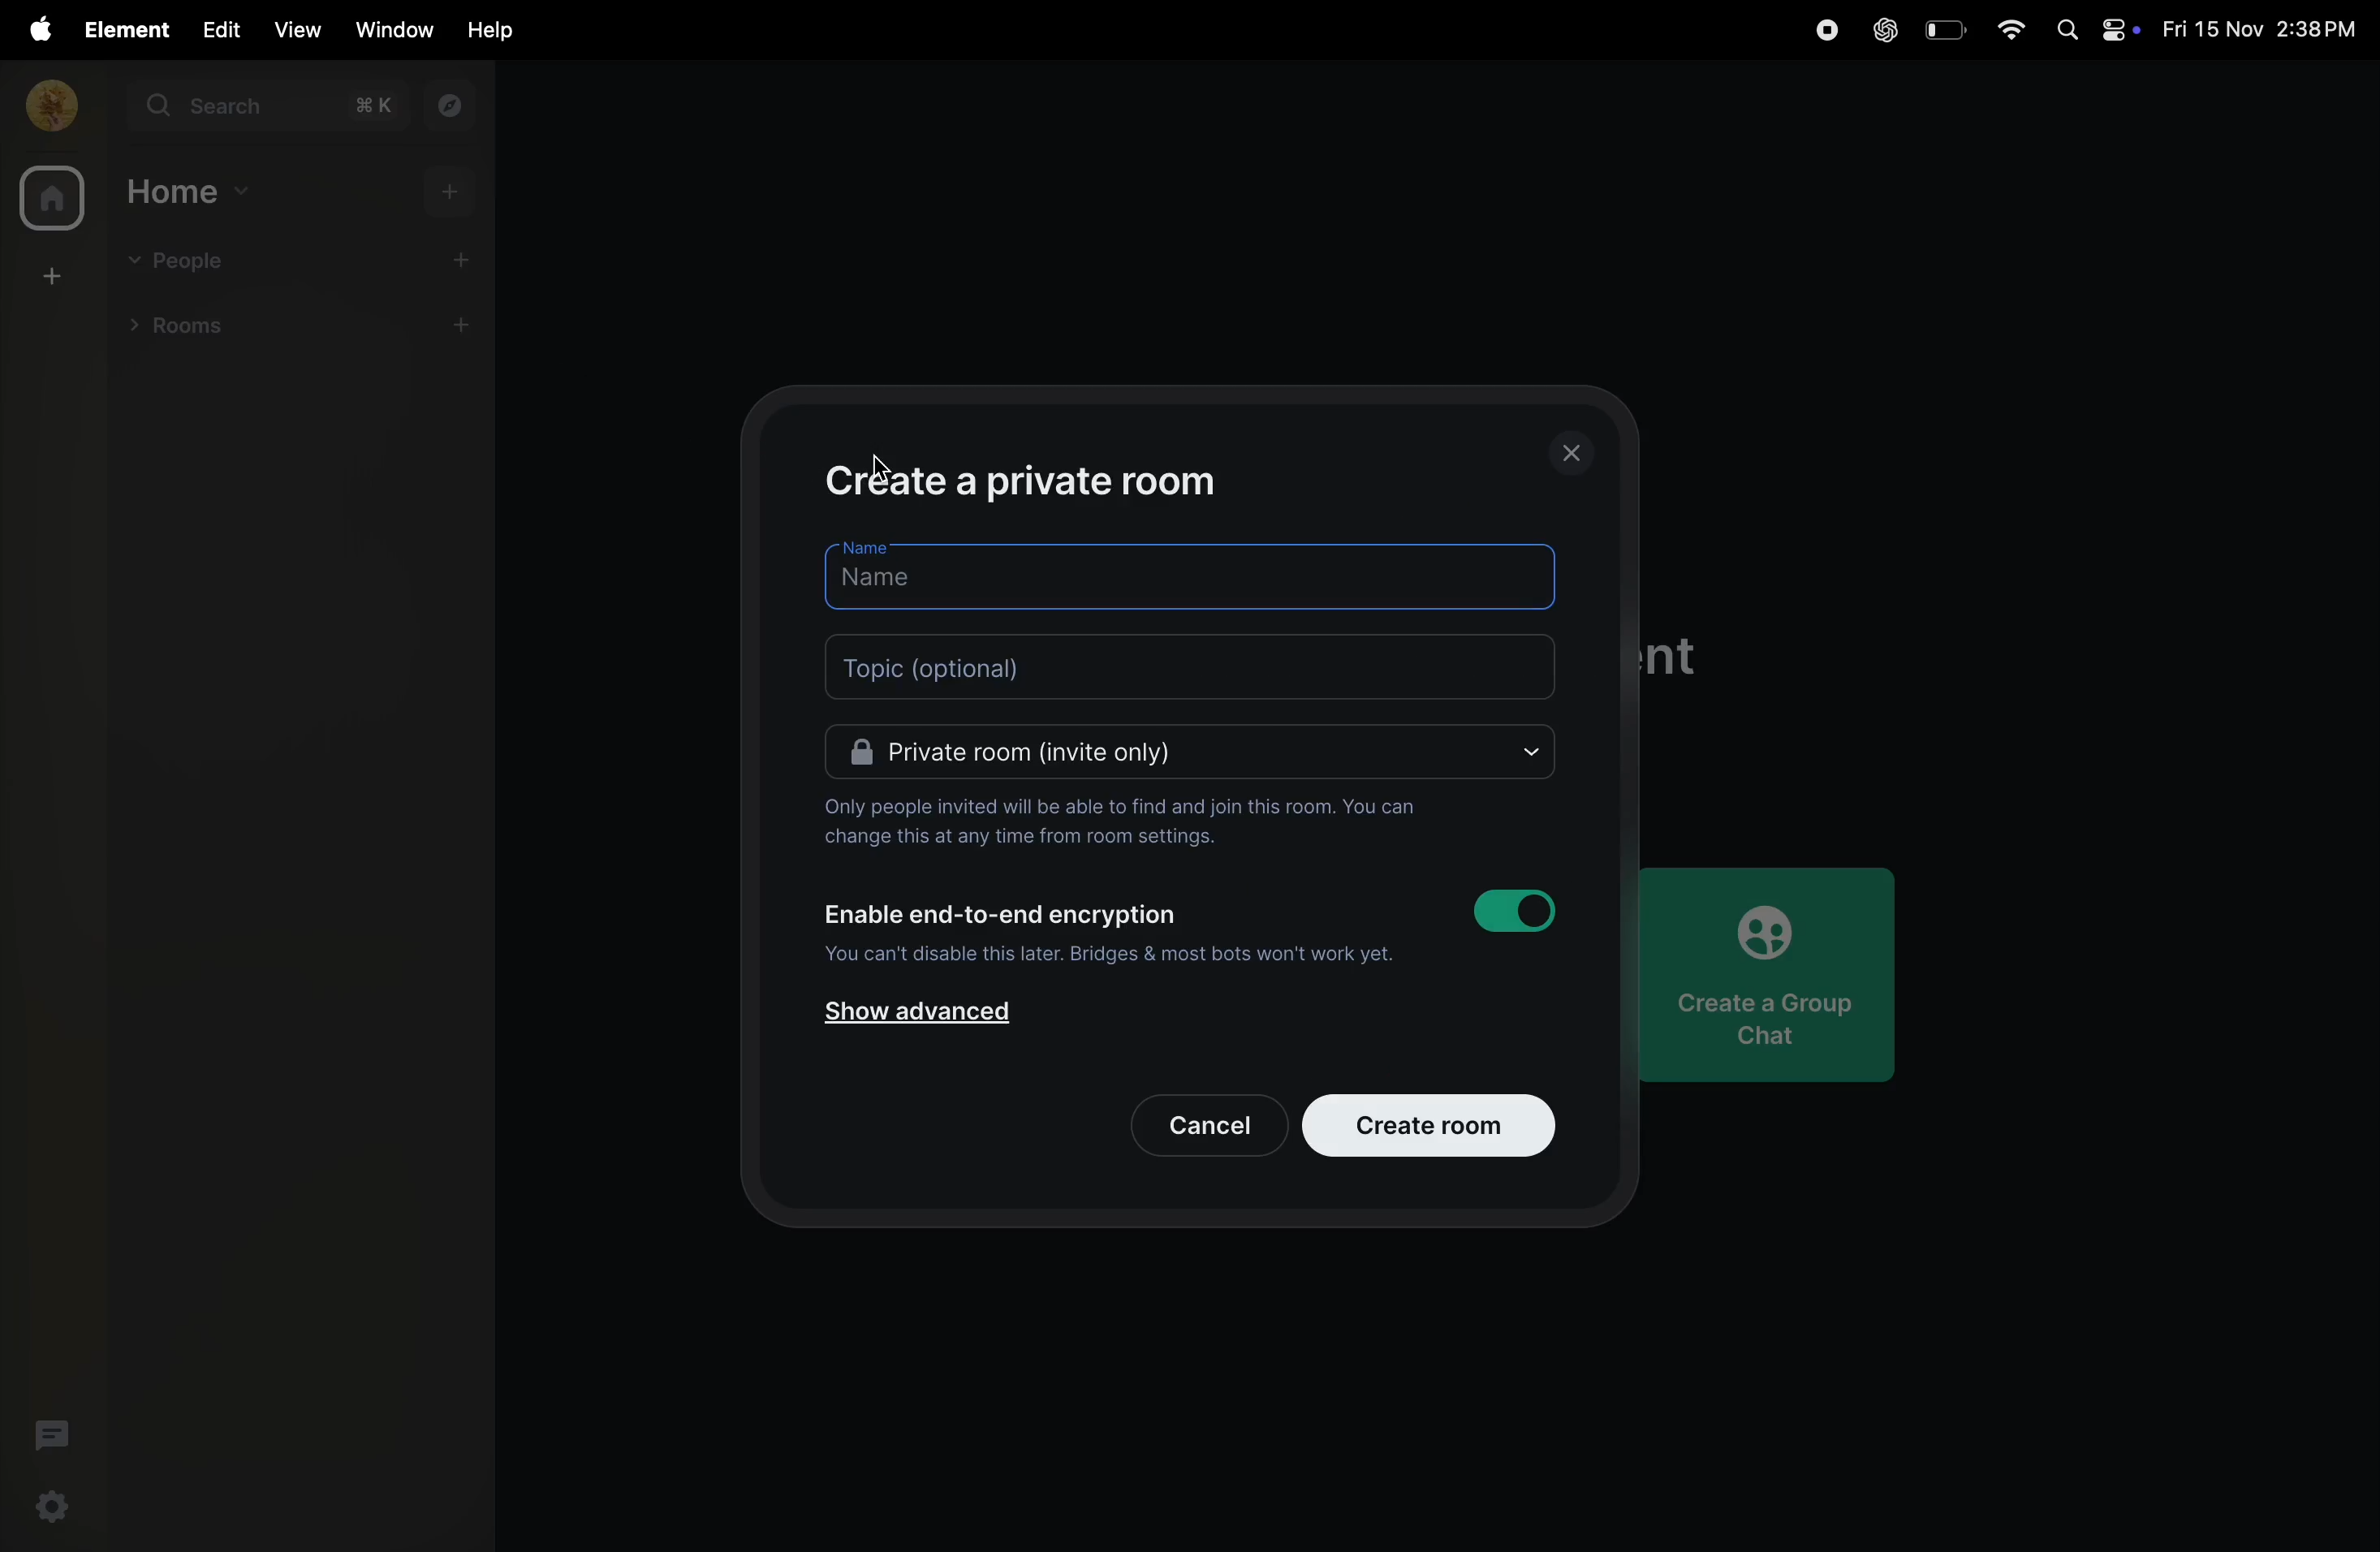 Image resolution: width=2380 pixels, height=1552 pixels. Describe the element at coordinates (1192, 578) in the screenshot. I see `name bar` at that location.